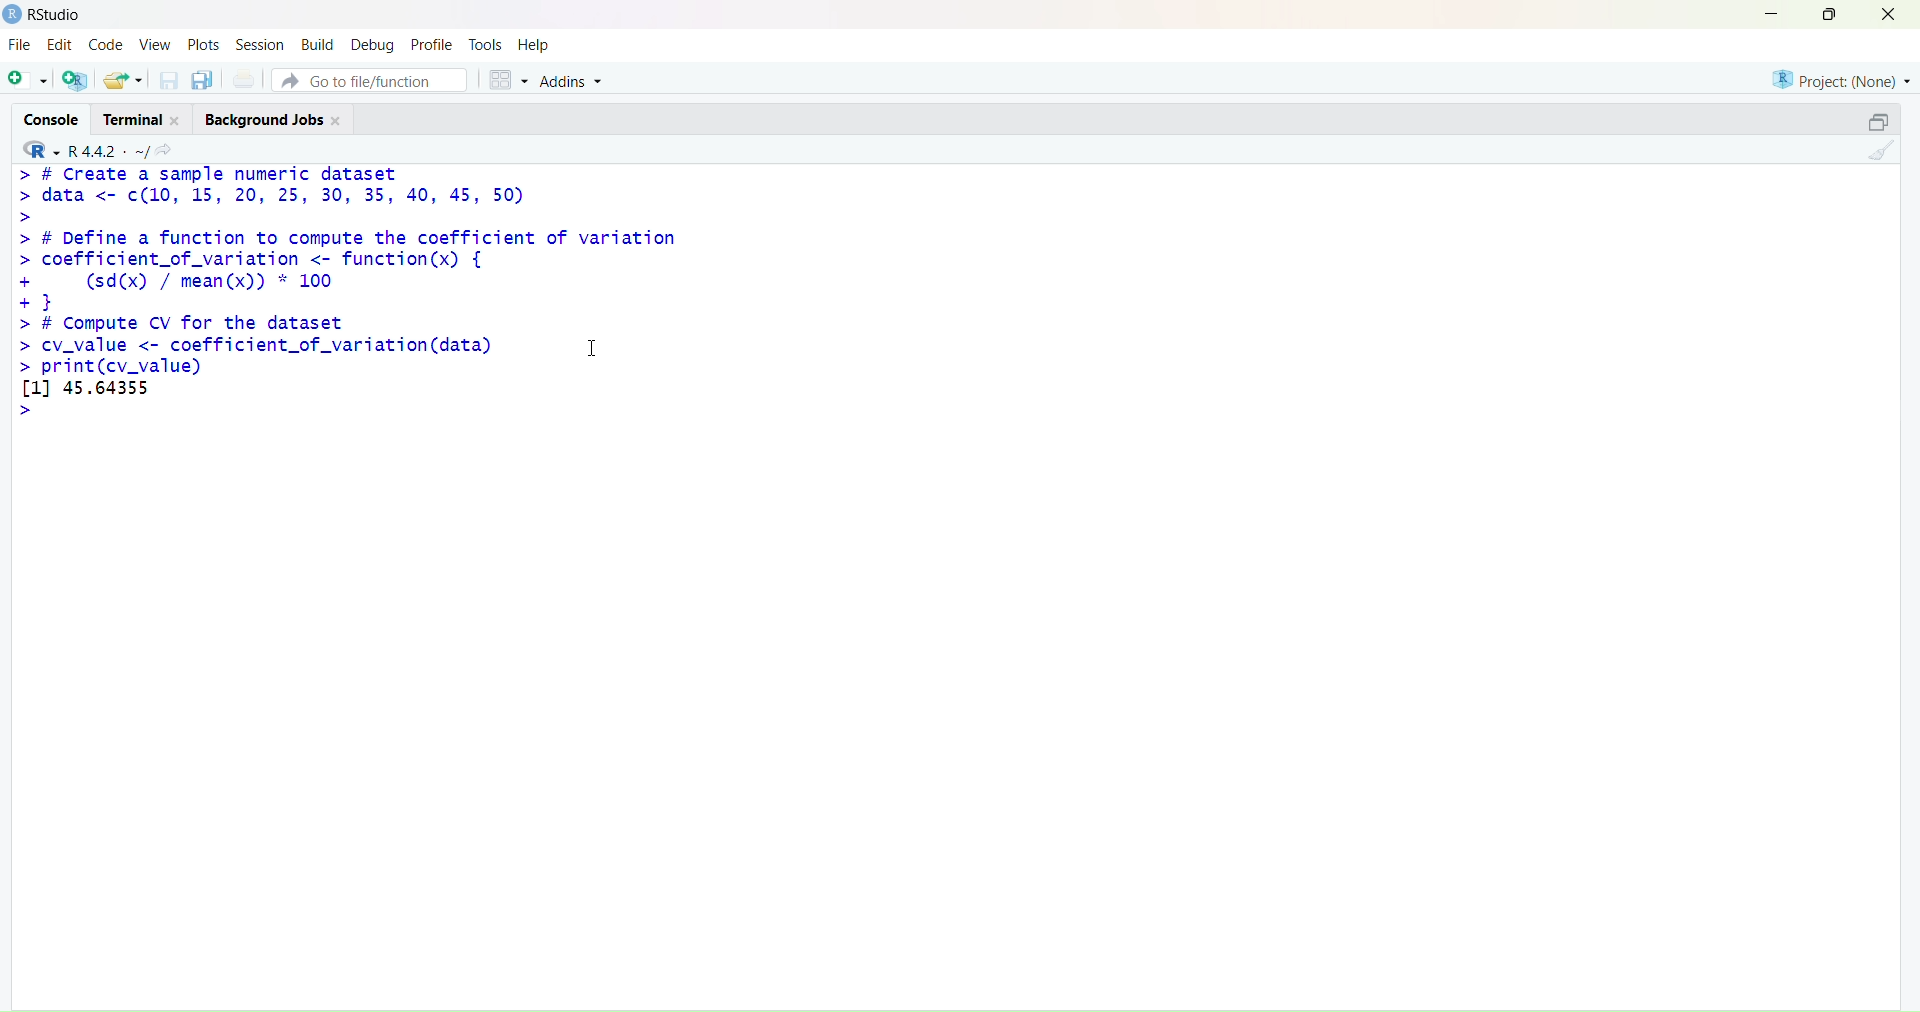 The width and height of the screenshot is (1920, 1012). What do you see at coordinates (510, 80) in the screenshot?
I see `grid` at bounding box center [510, 80].